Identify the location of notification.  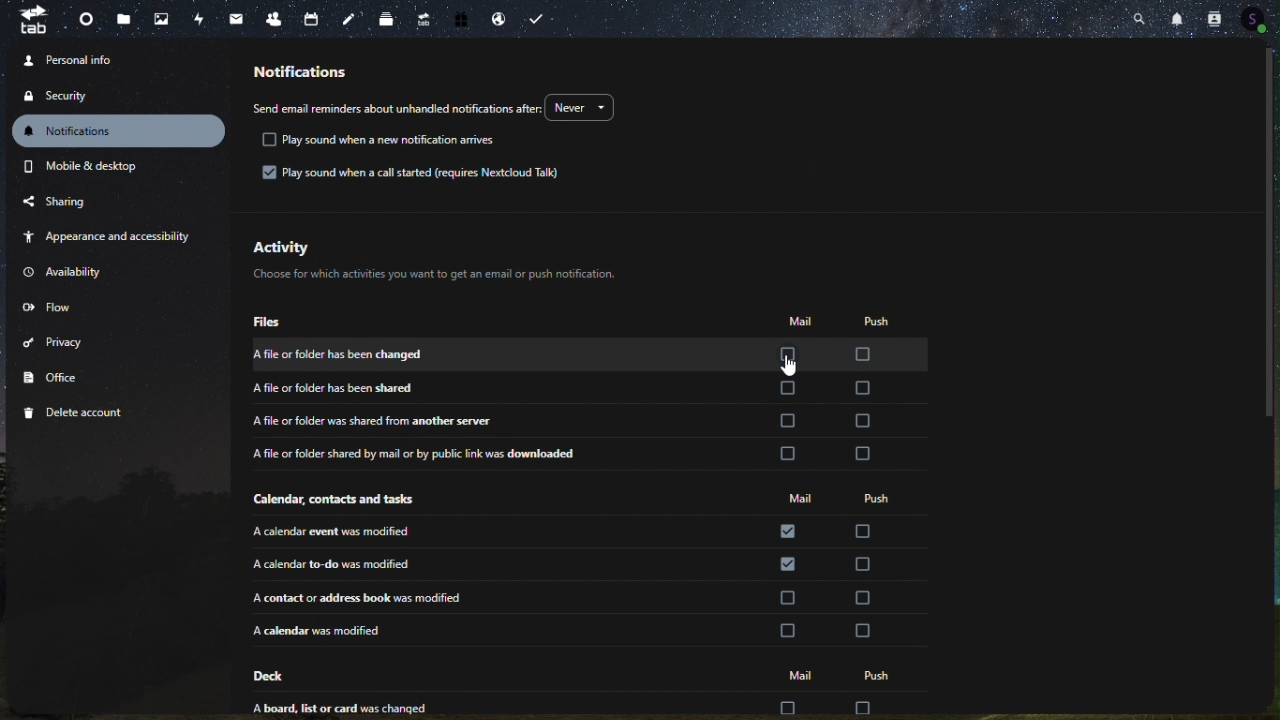
(118, 132).